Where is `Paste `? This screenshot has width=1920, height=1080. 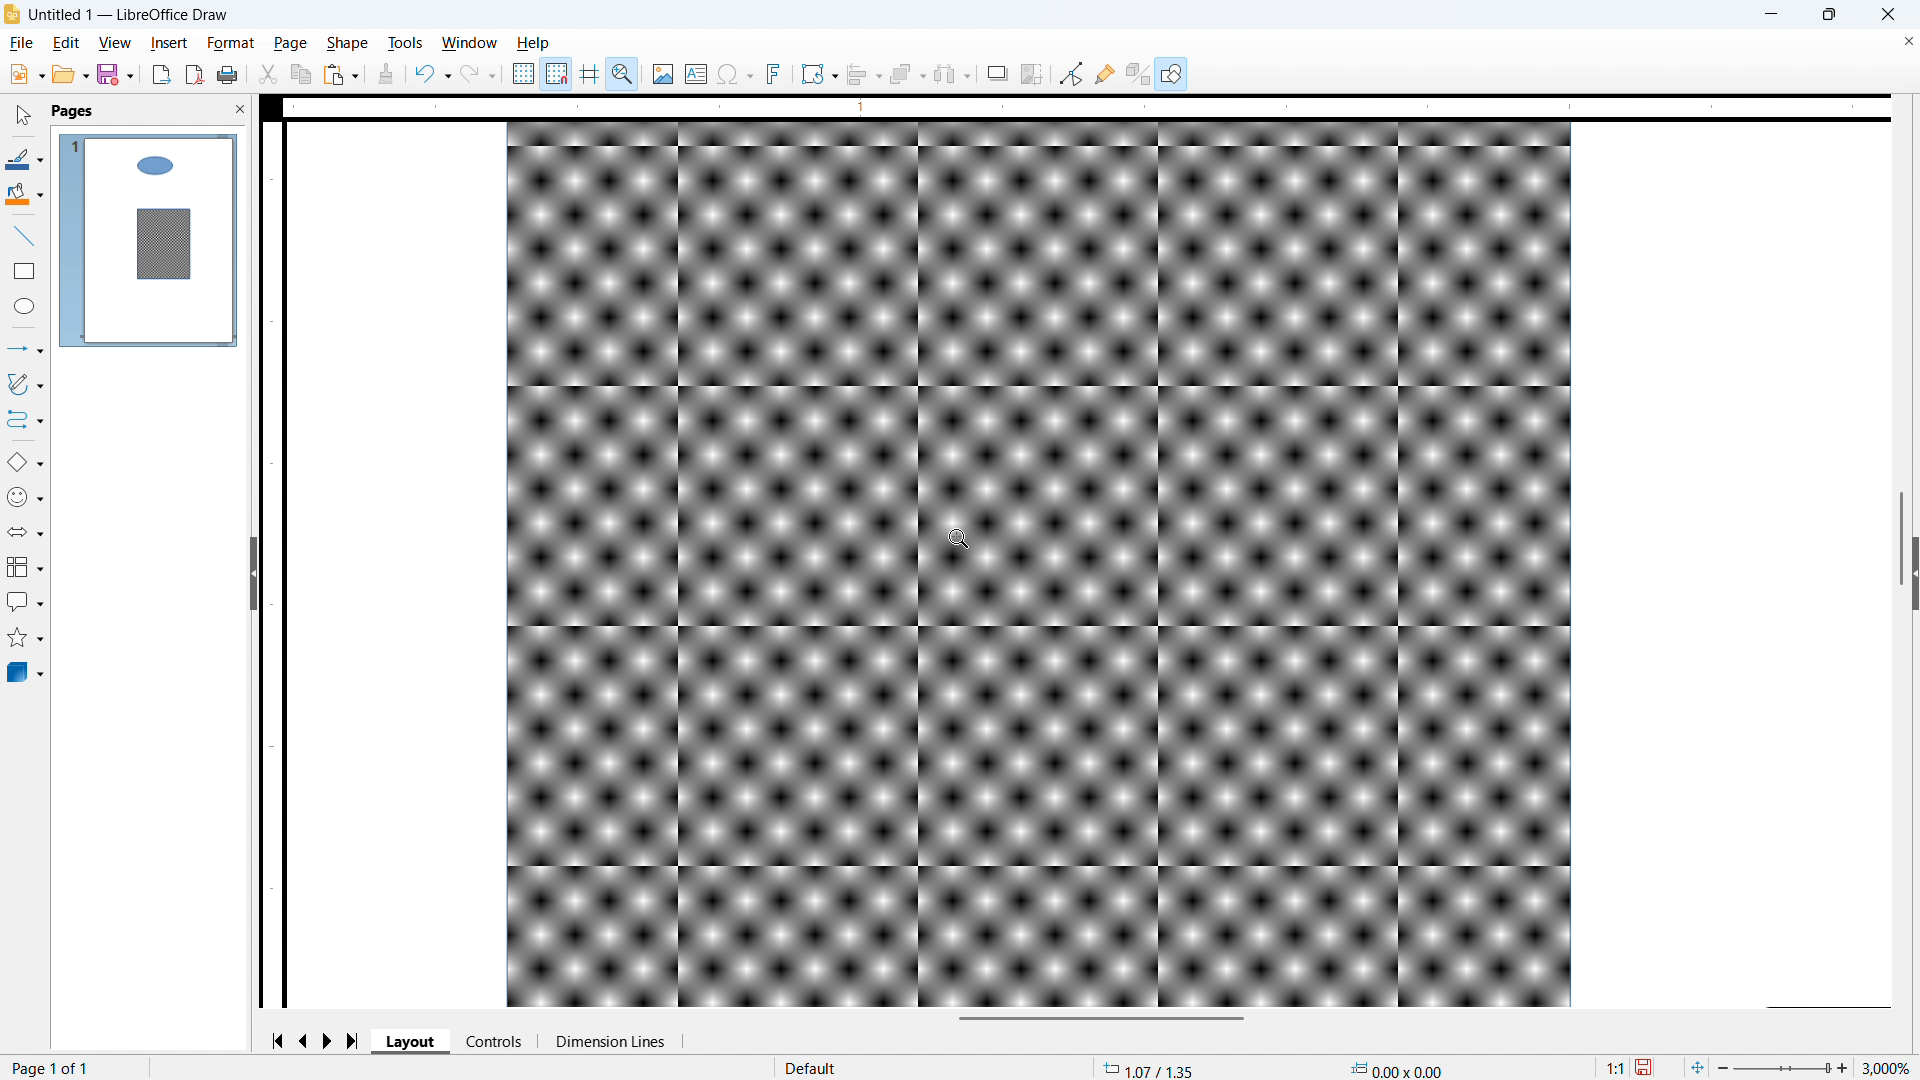 Paste  is located at coordinates (341, 74).